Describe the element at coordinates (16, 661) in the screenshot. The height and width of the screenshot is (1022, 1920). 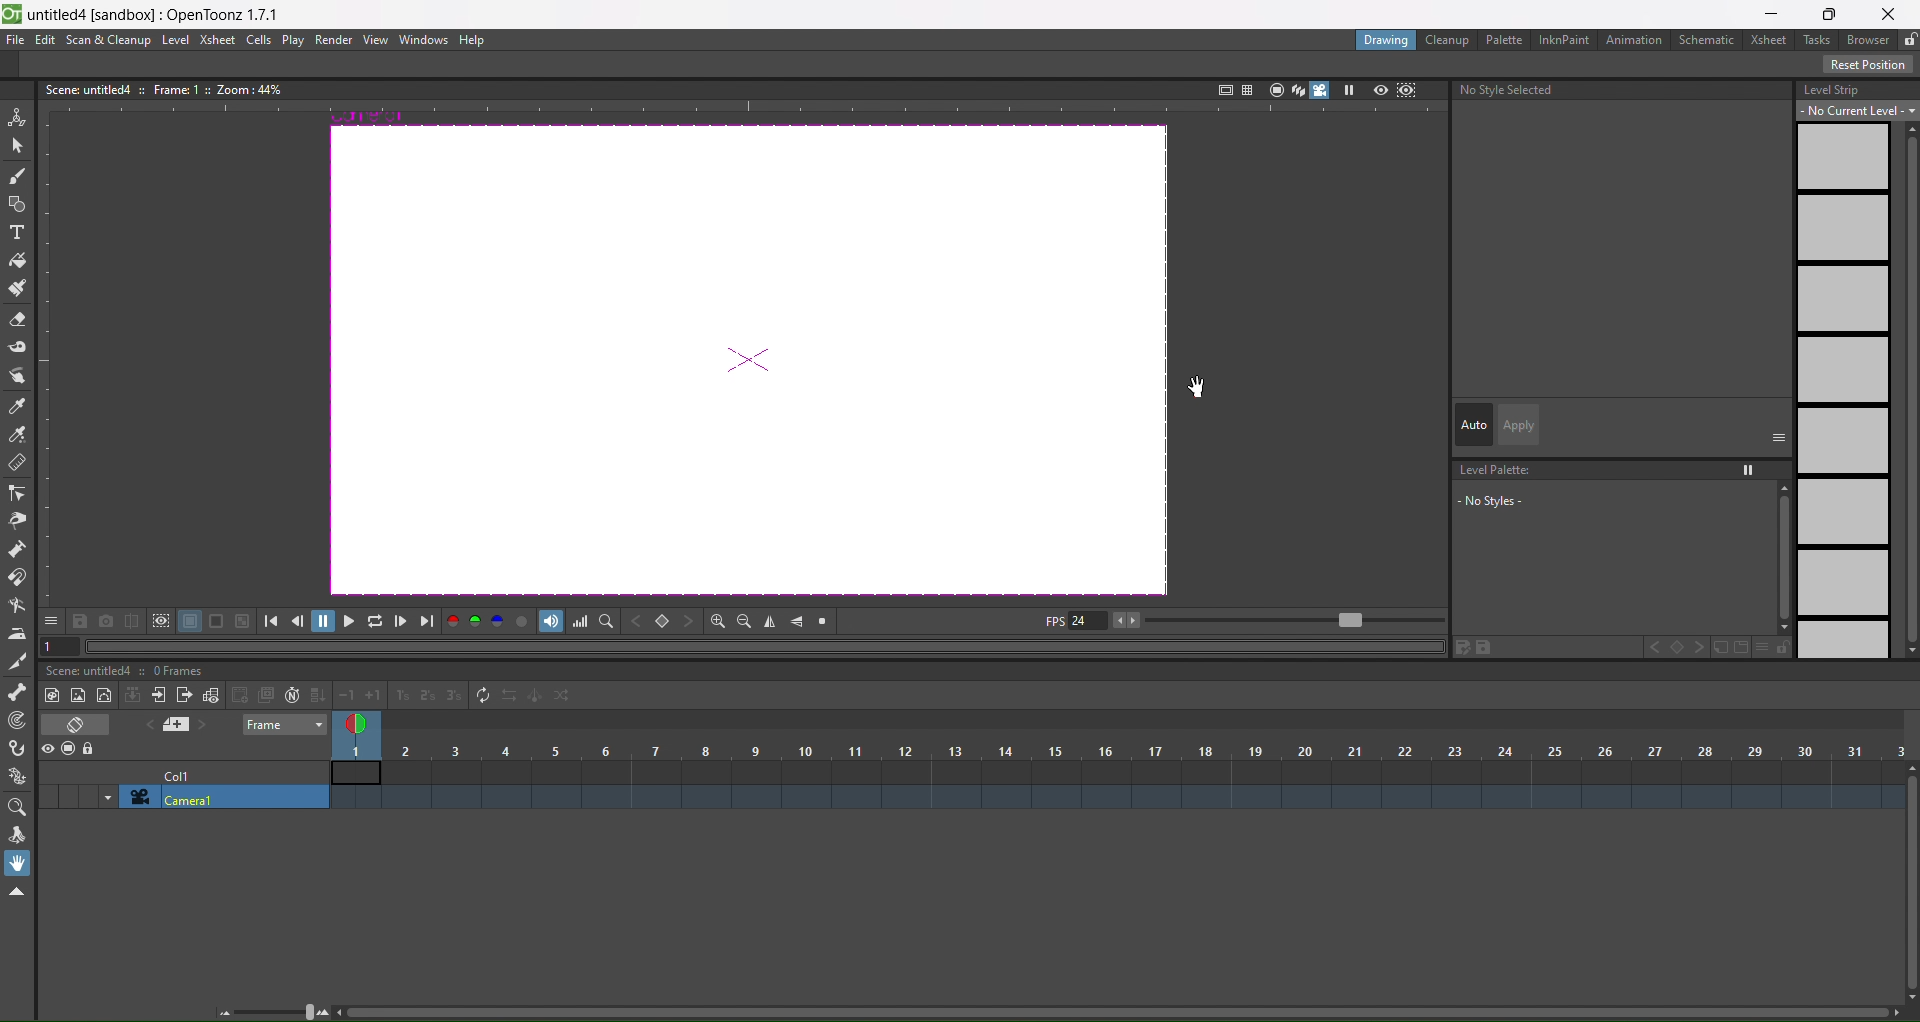
I see `cutter tool` at that location.